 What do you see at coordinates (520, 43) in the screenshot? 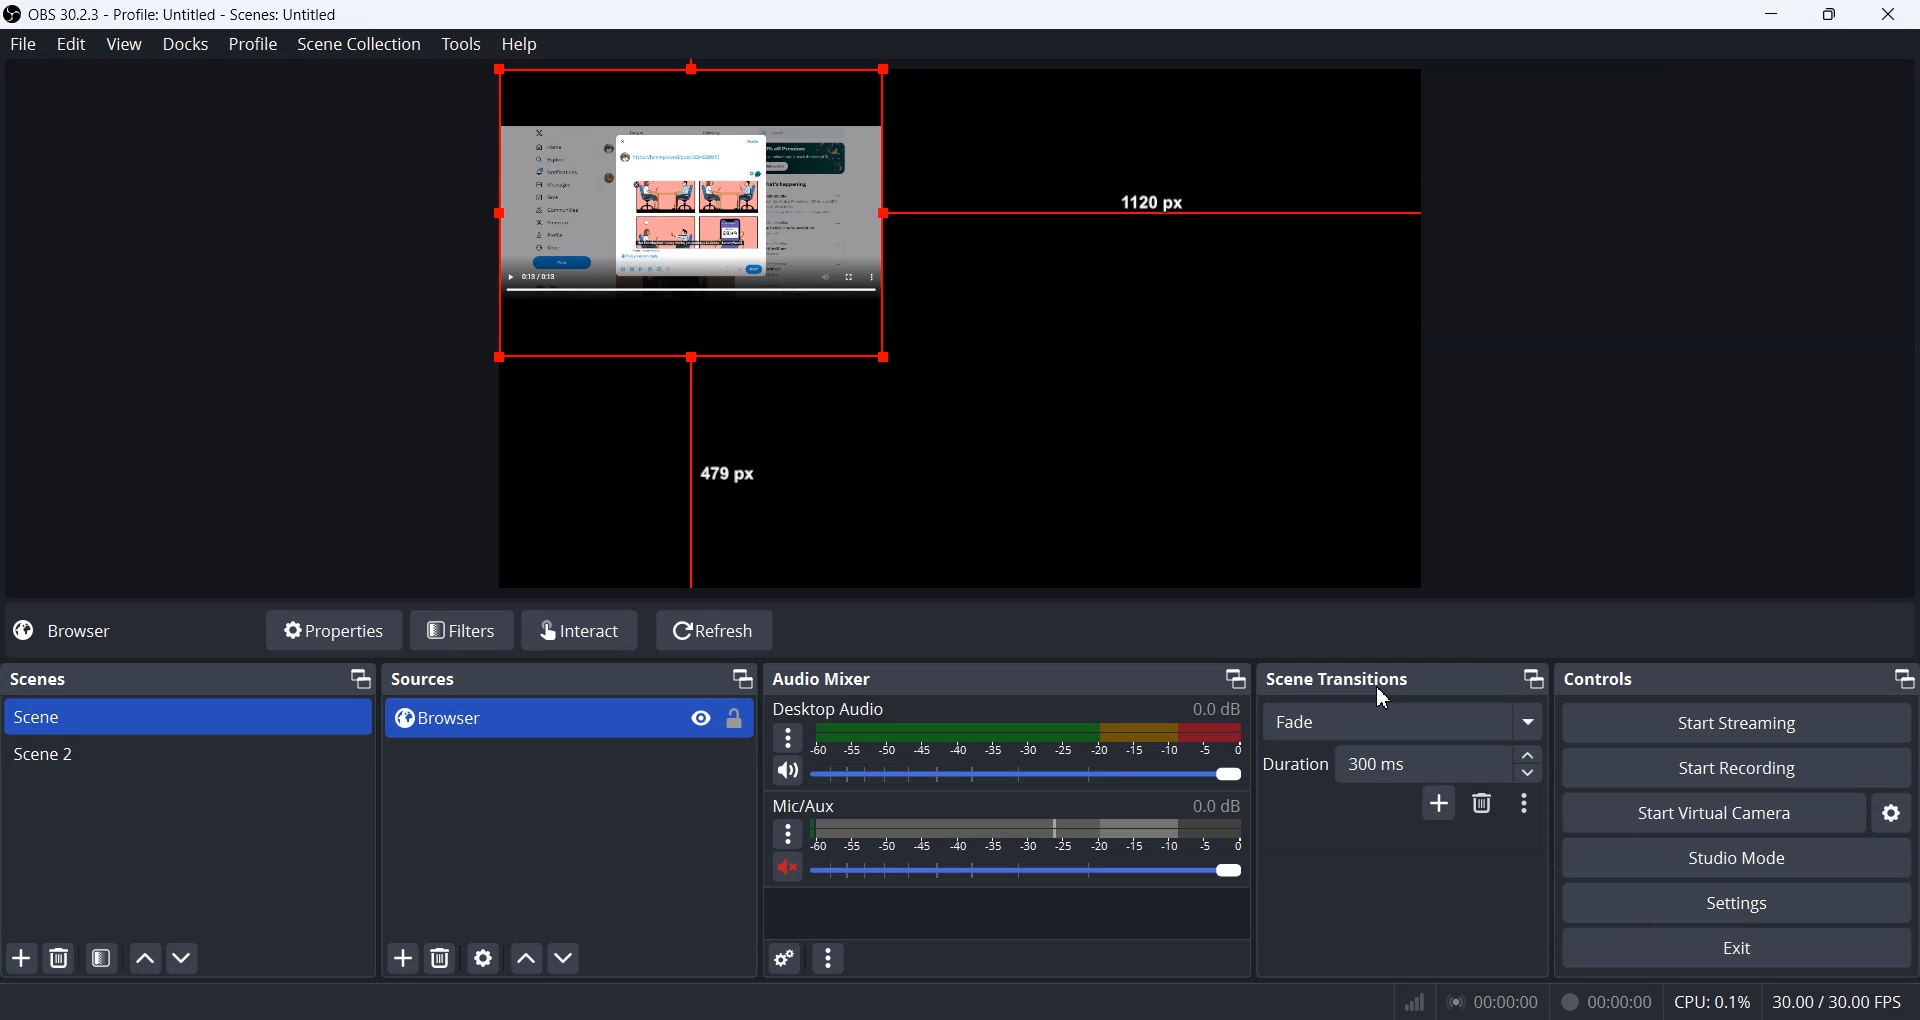
I see `Help` at bounding box center [520, 43].